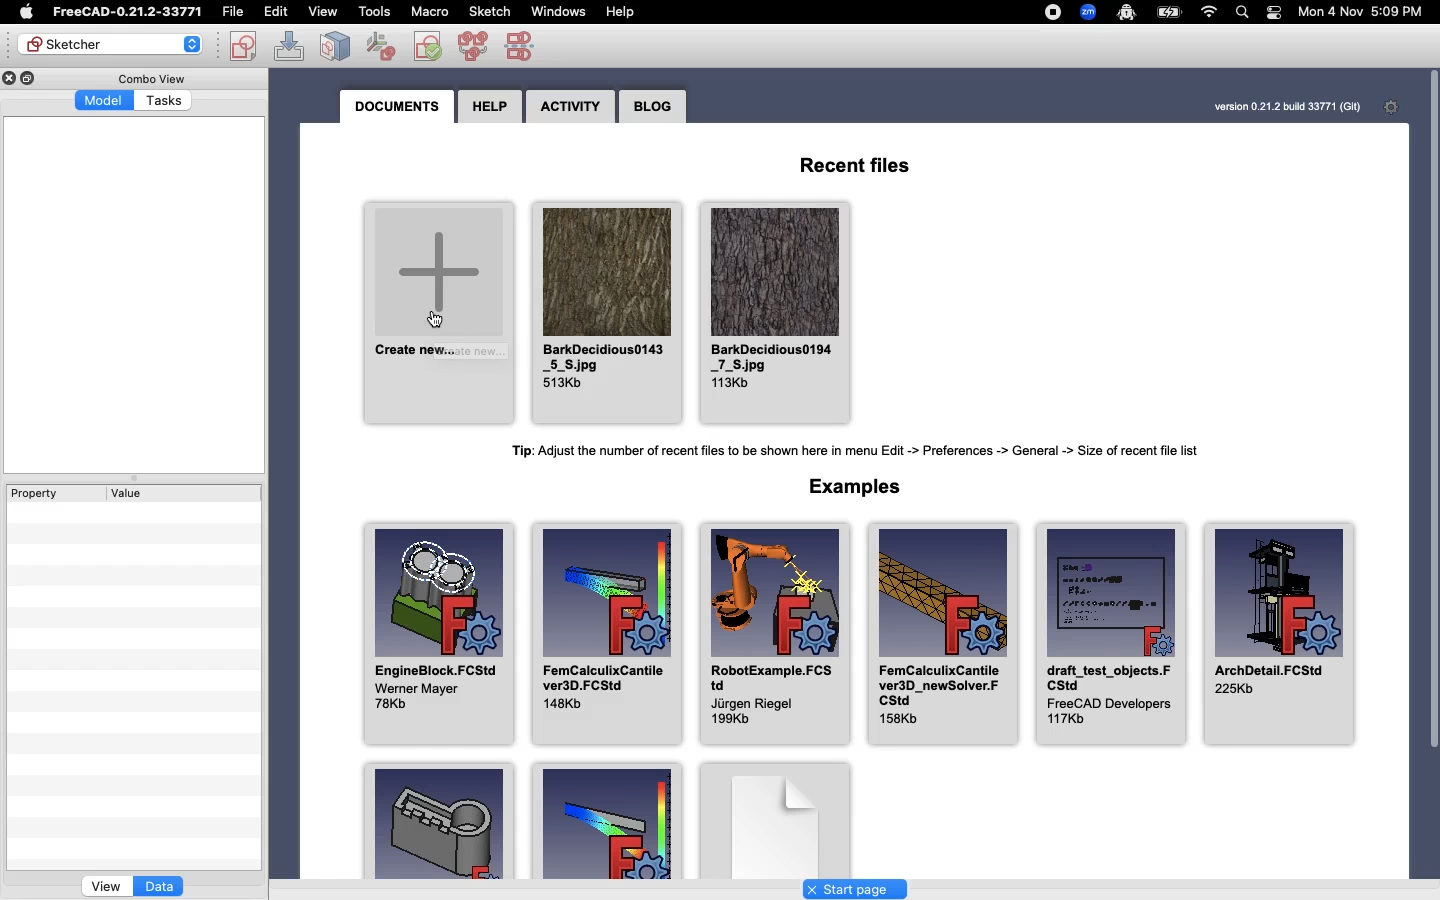 This screenshot has width=1440, height=900. What do you see at coordinates (864, 490) in the screenshot?
I see `Example` at bounding box center [864, 490].